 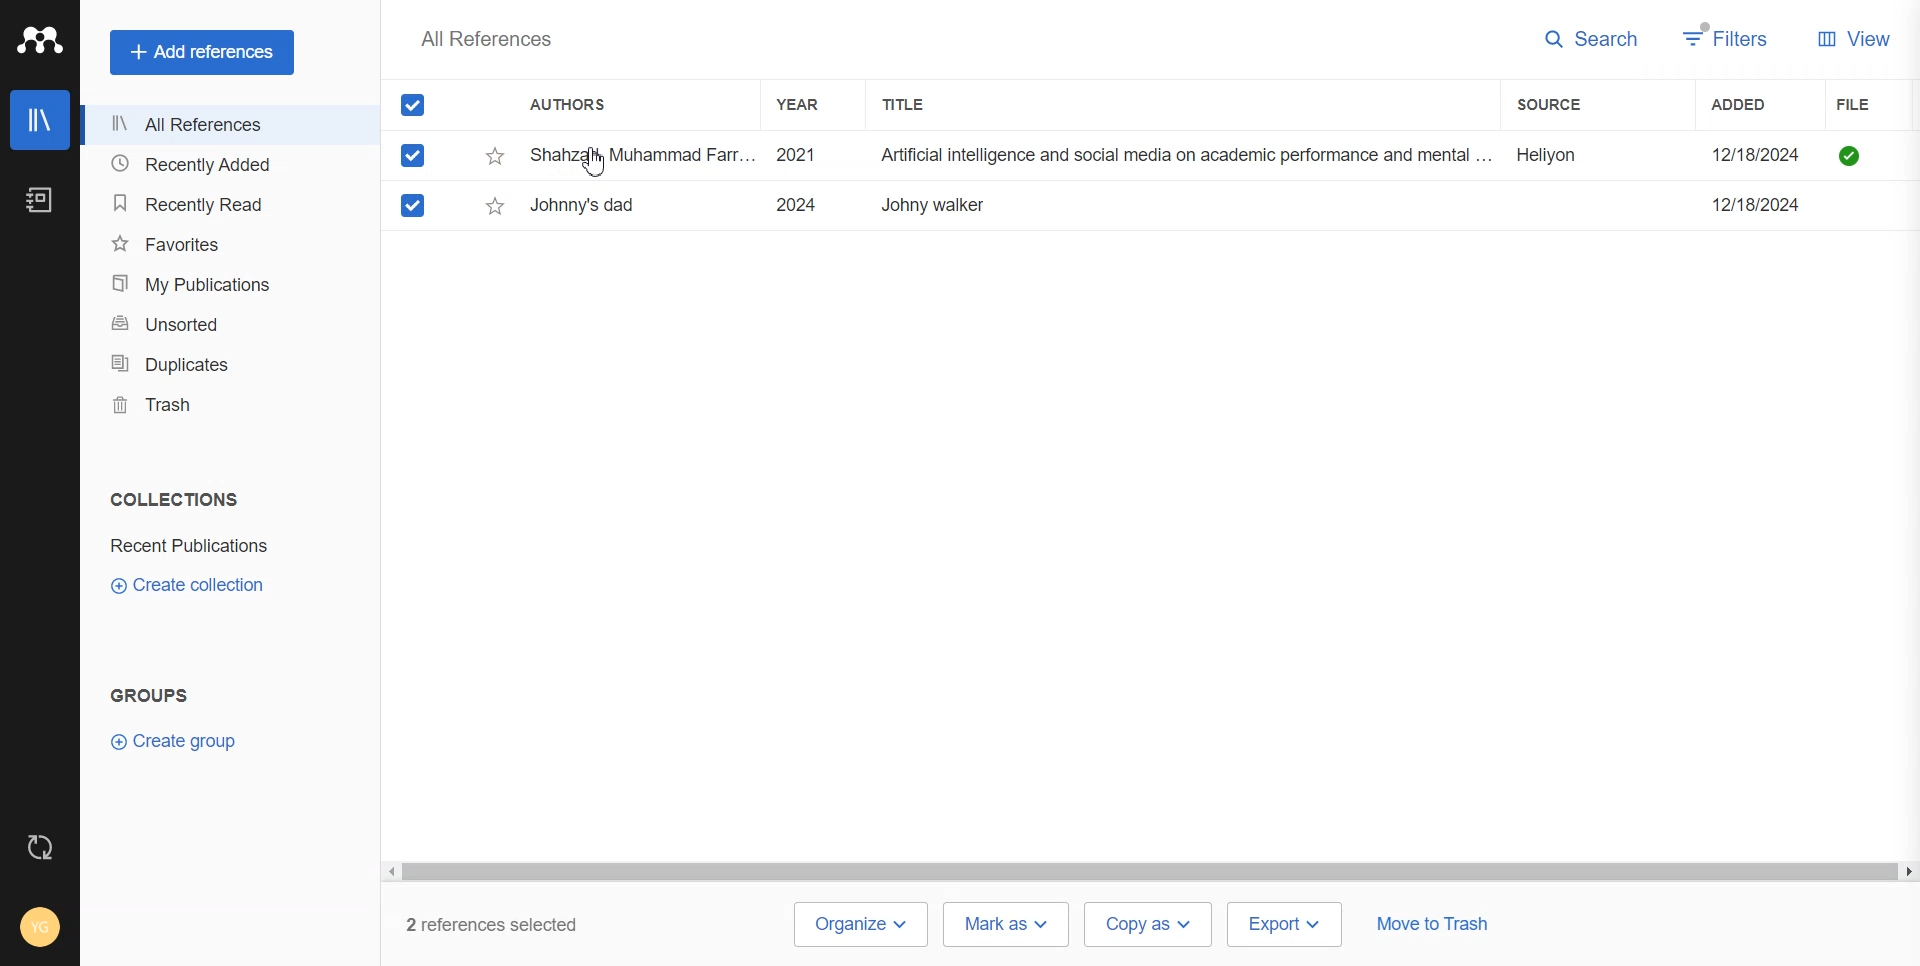 What do you see at coordinates (222, 404) in the screenshot?
I see `Trash` at bounding box center [222, 404].